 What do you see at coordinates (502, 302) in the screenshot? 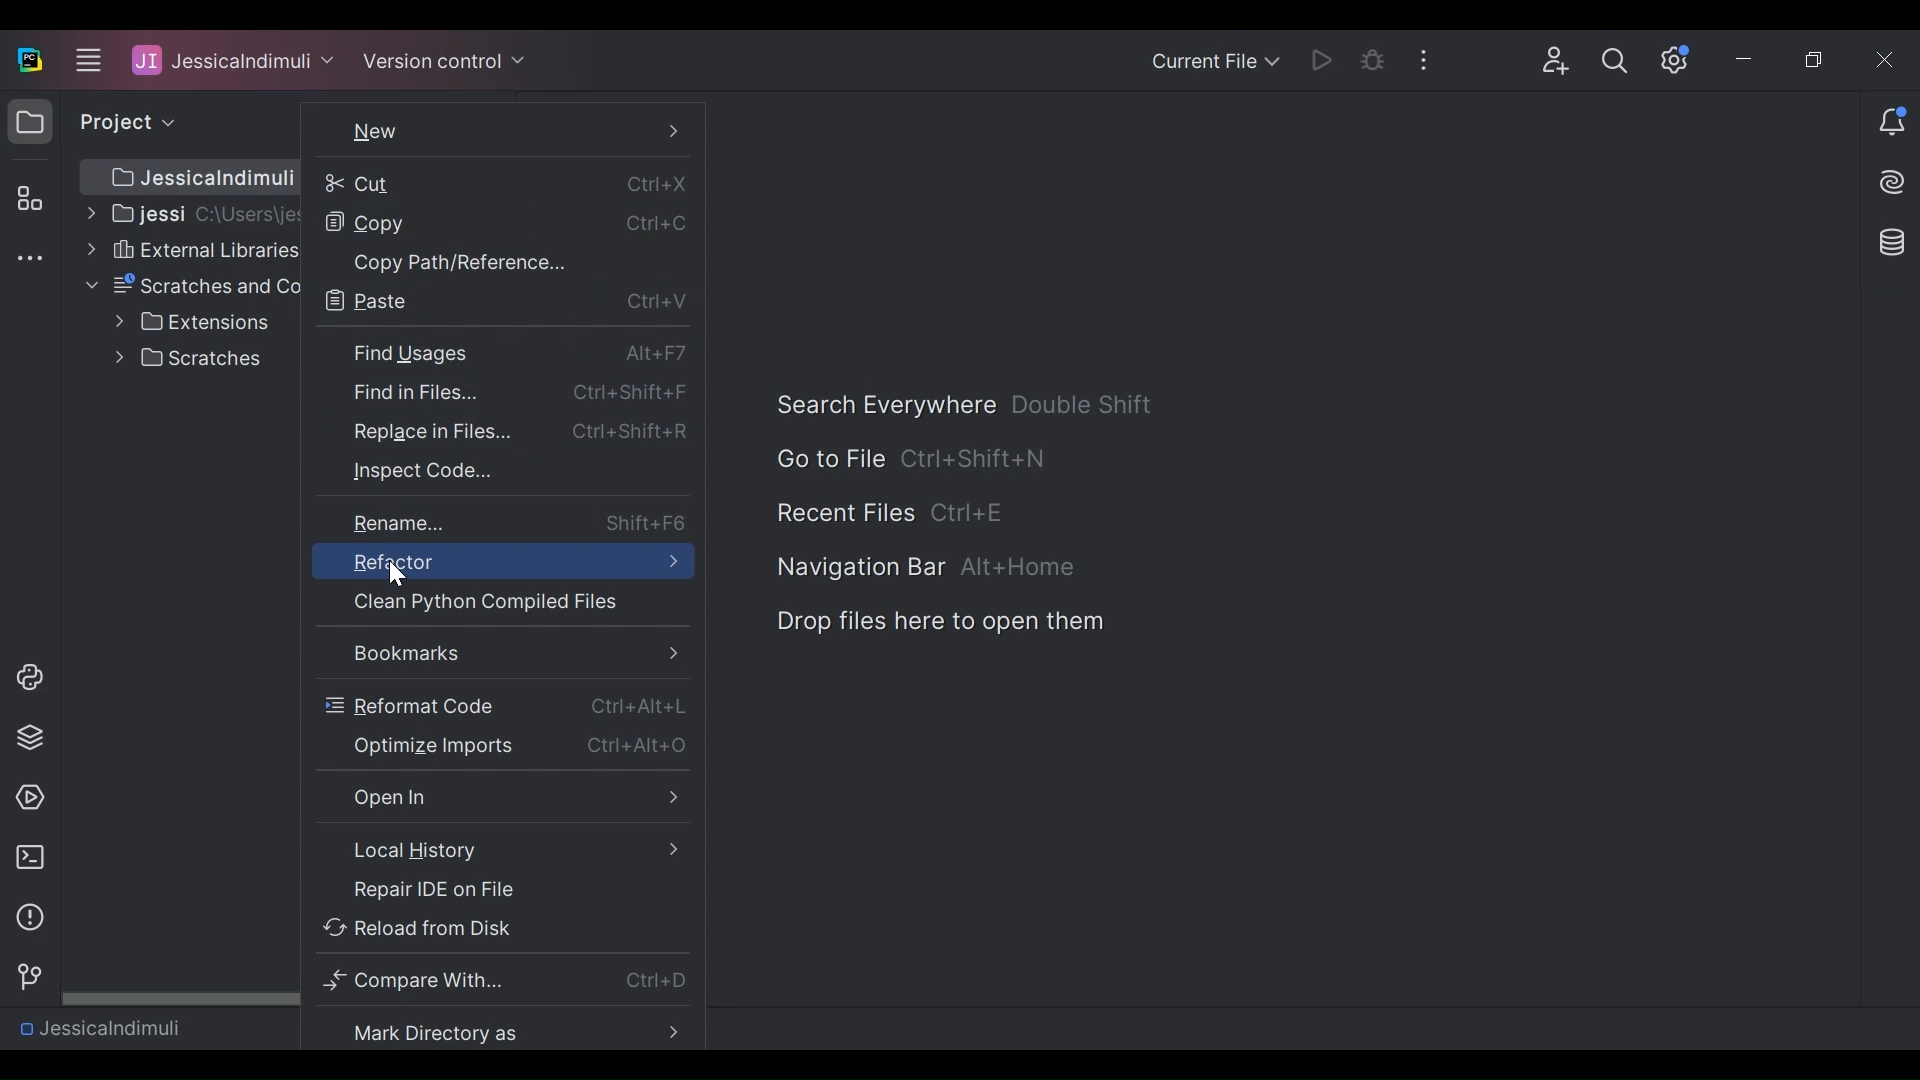
I see `Paste` at bounding box center [502, 302].